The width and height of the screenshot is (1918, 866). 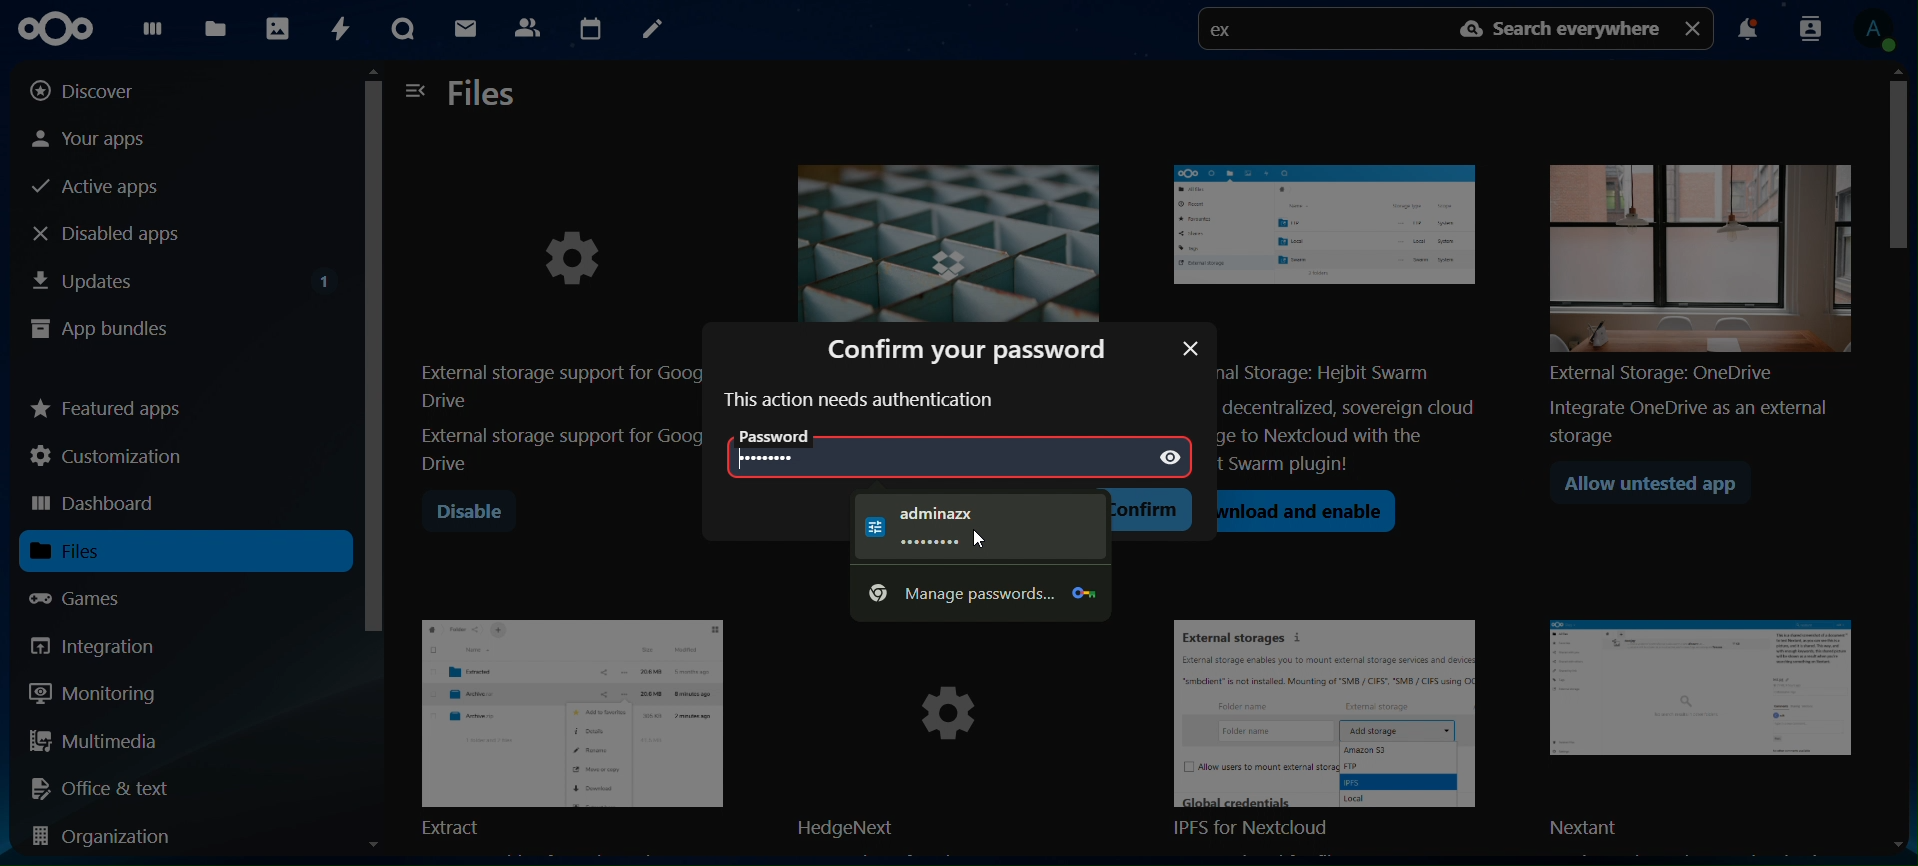 What do you see at coordinates (108, 646) in the screenshot?
I see `integration` at bounding box center [108, 646].